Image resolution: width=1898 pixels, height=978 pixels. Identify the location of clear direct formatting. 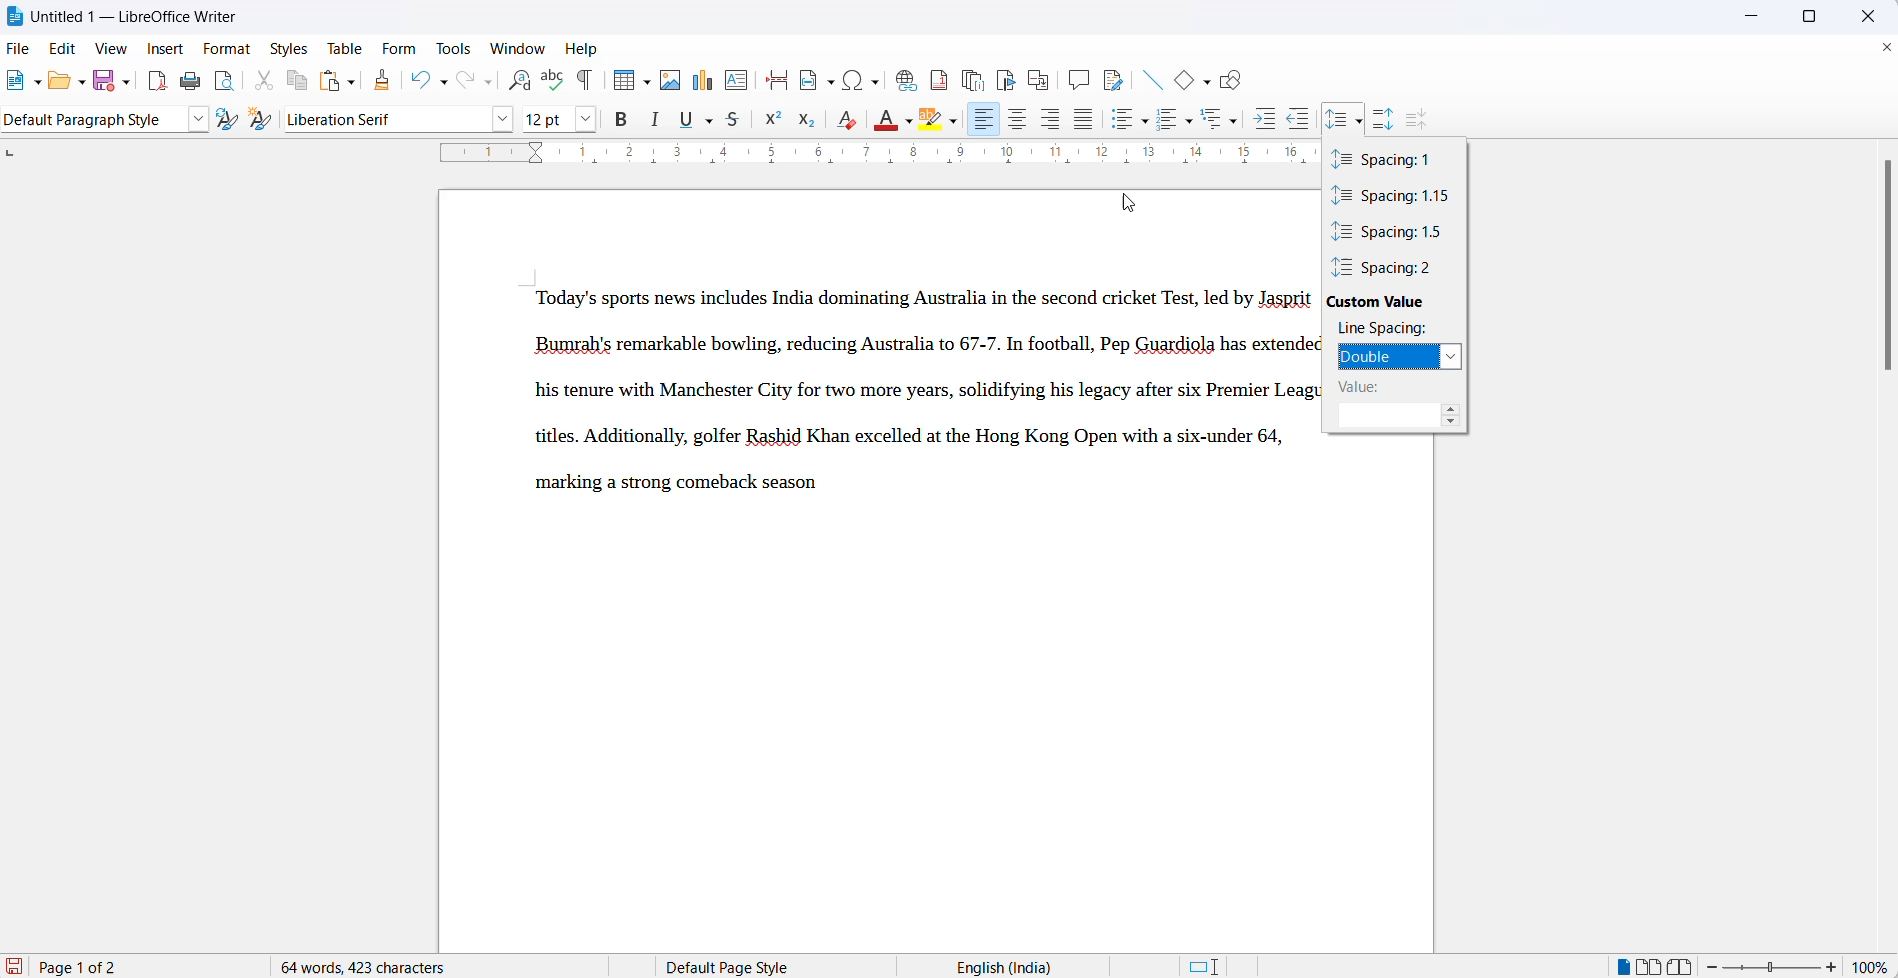
(845, 118).